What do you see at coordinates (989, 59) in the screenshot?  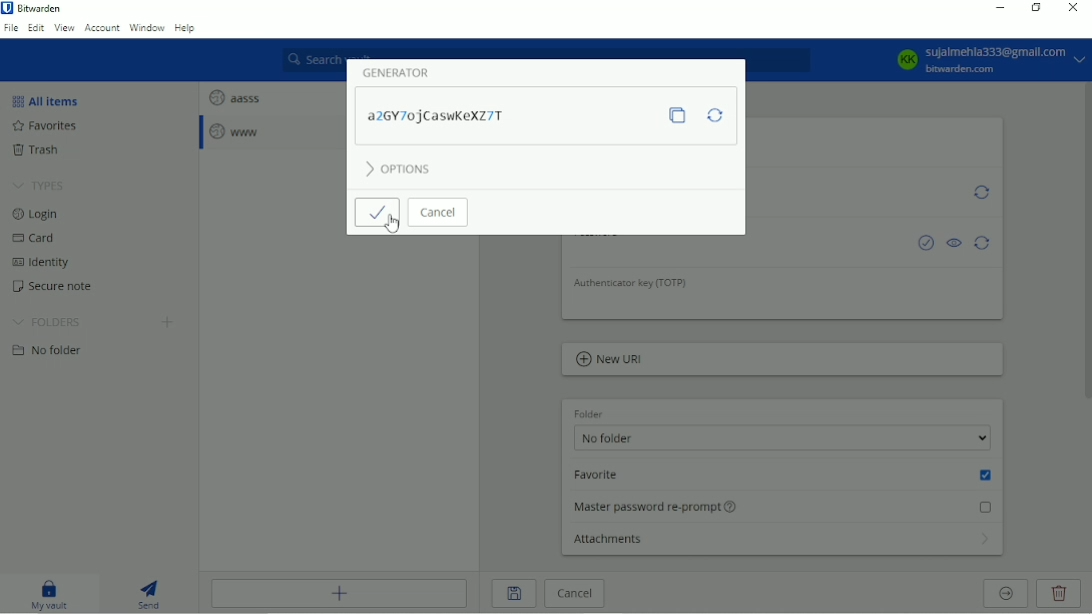 I see `Account` at bounding box center [989, 59].